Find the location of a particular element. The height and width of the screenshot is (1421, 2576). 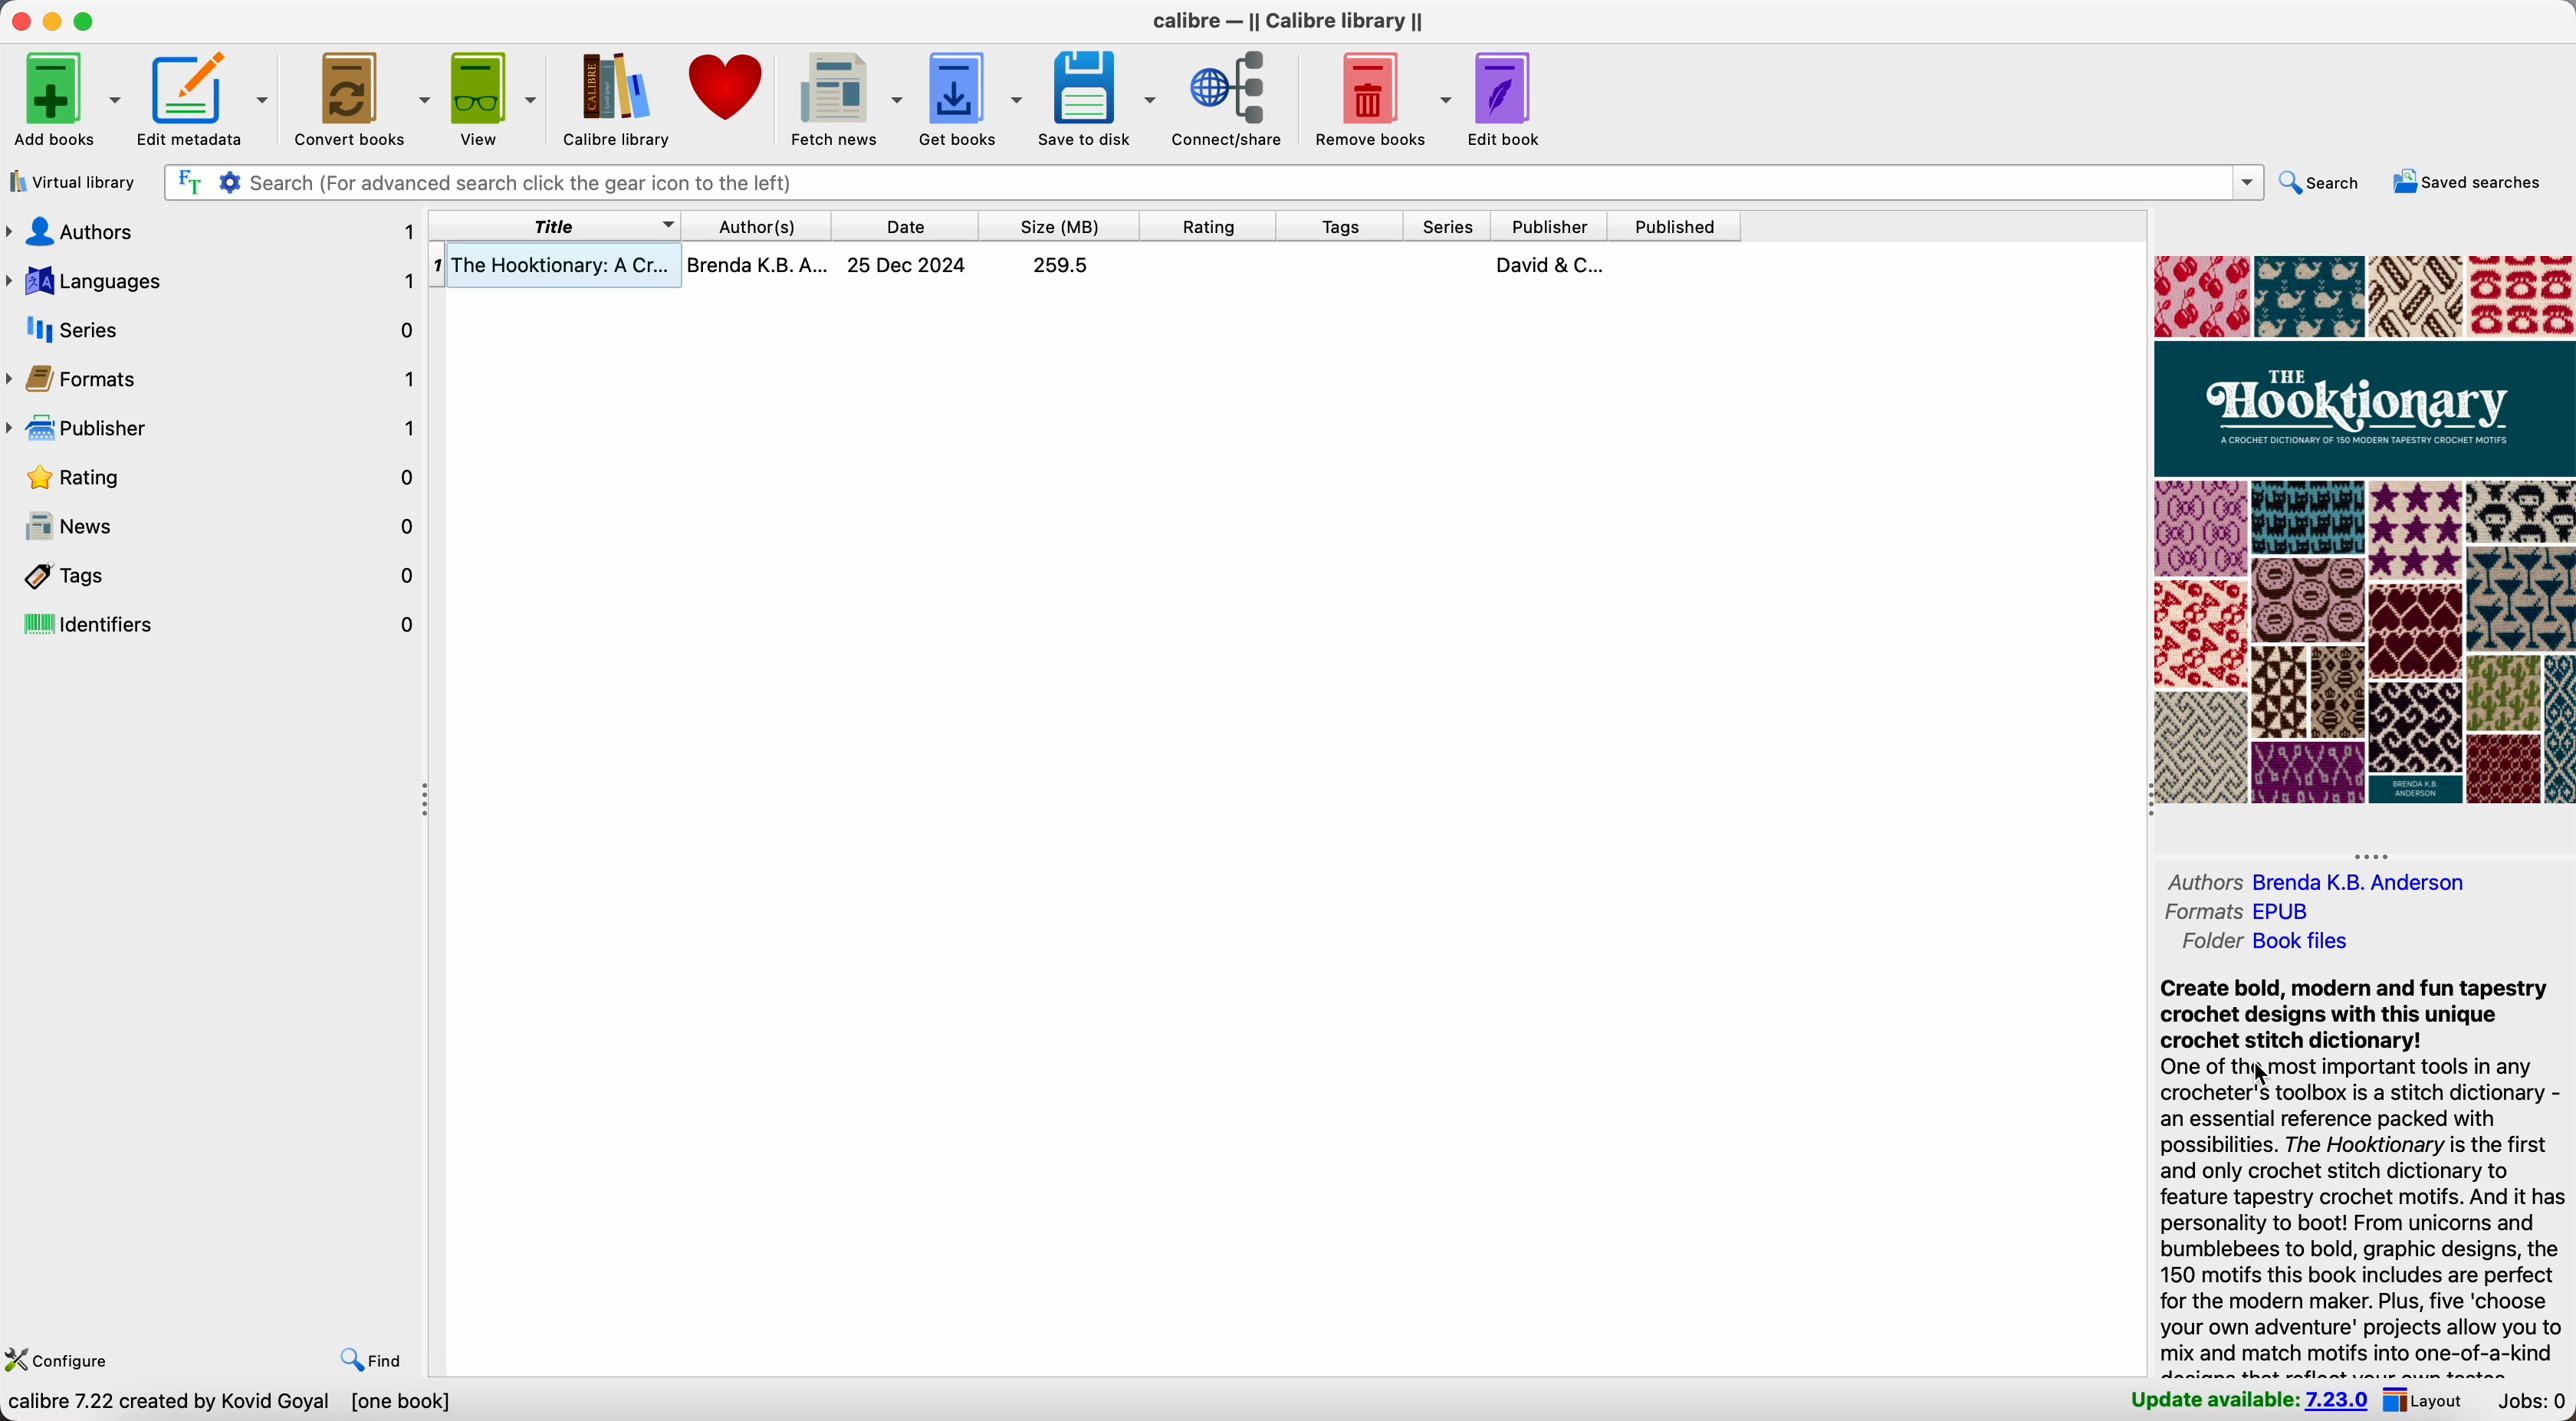

tags is located at coordinates (214, 575).